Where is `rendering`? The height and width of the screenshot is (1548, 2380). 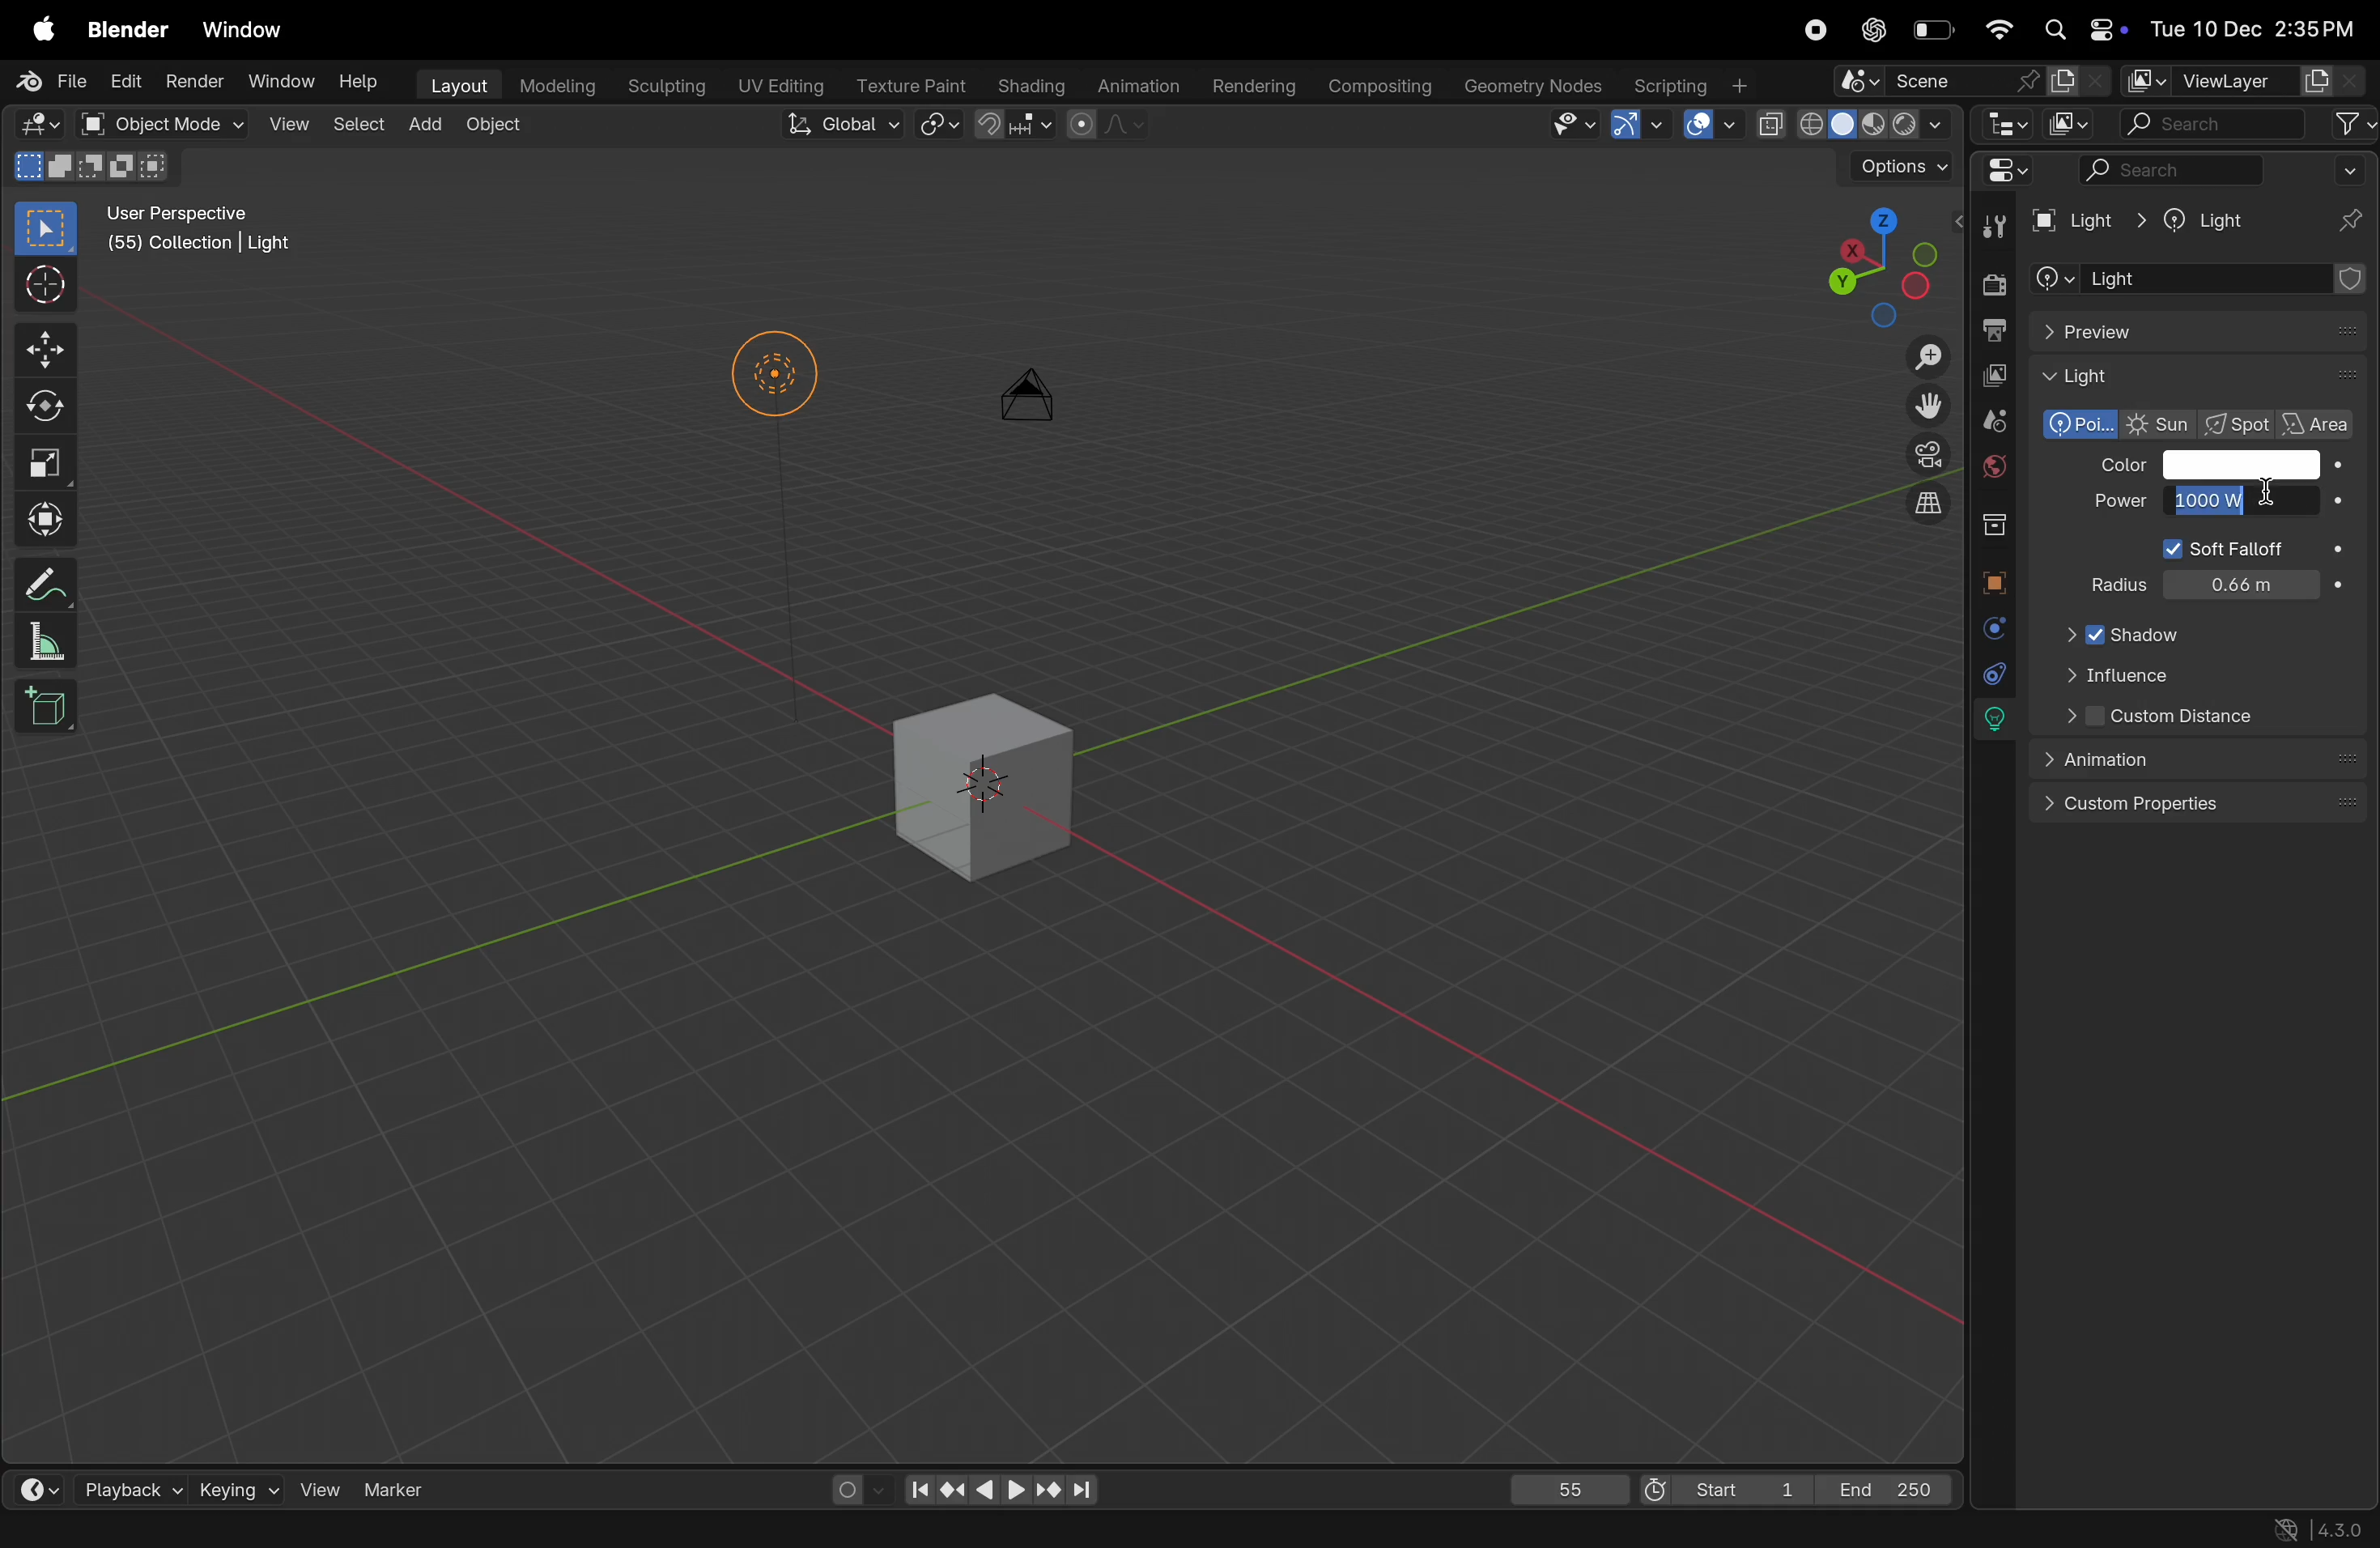 rendering is located at coordinates (1253, 80).